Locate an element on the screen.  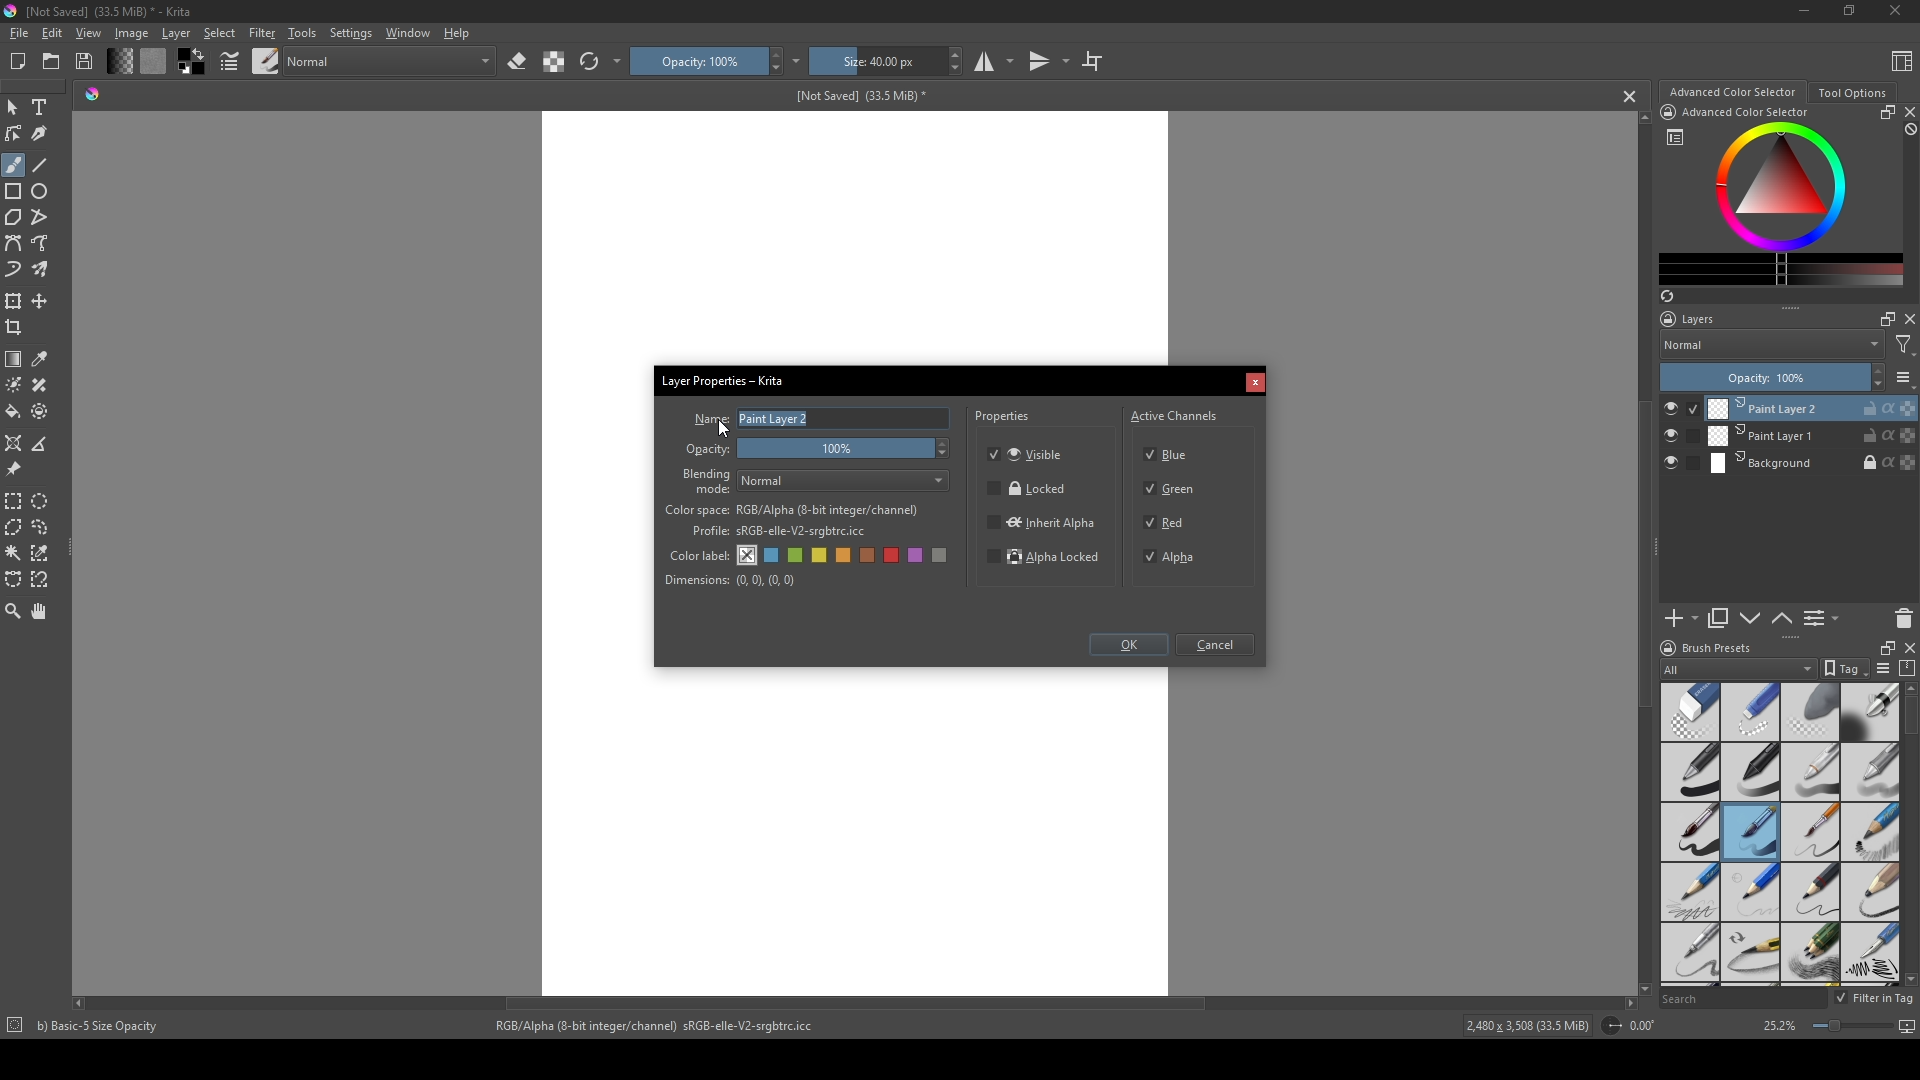
Help is located at coordinates (458, 32).